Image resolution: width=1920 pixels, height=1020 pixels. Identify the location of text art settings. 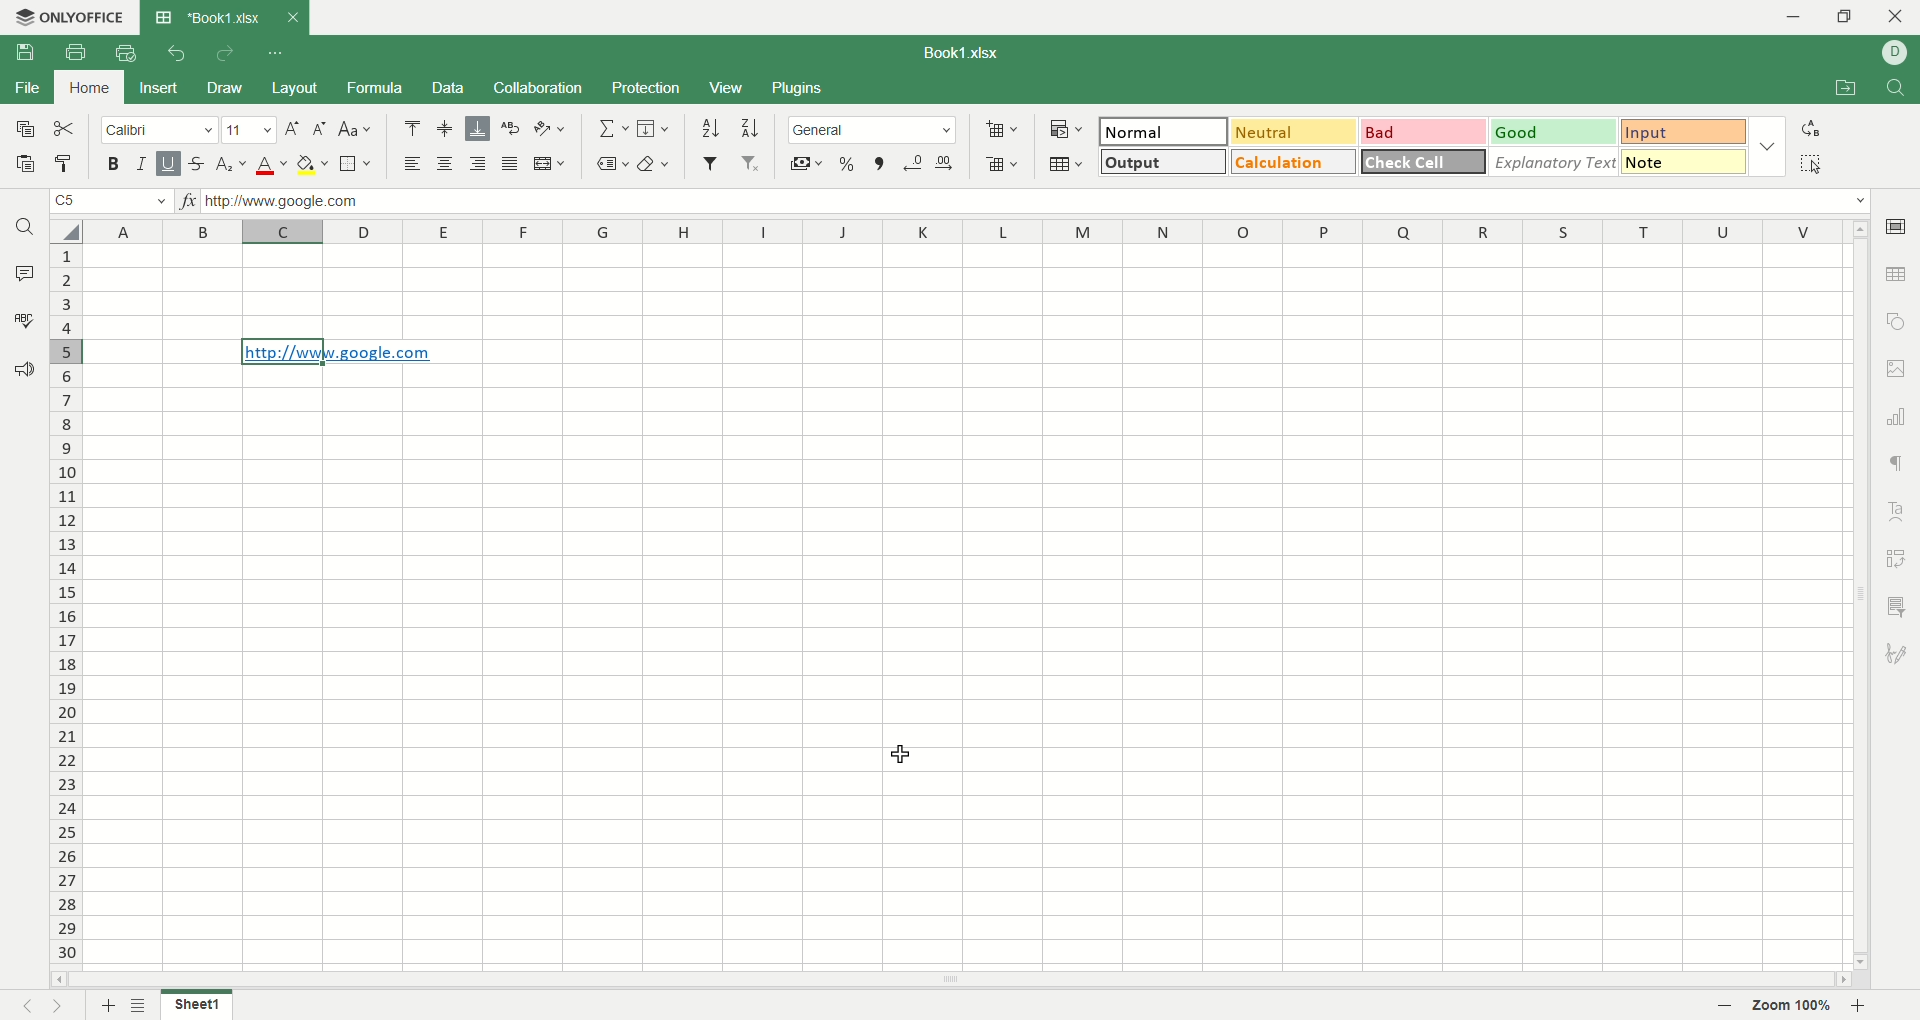
(1901, 507).